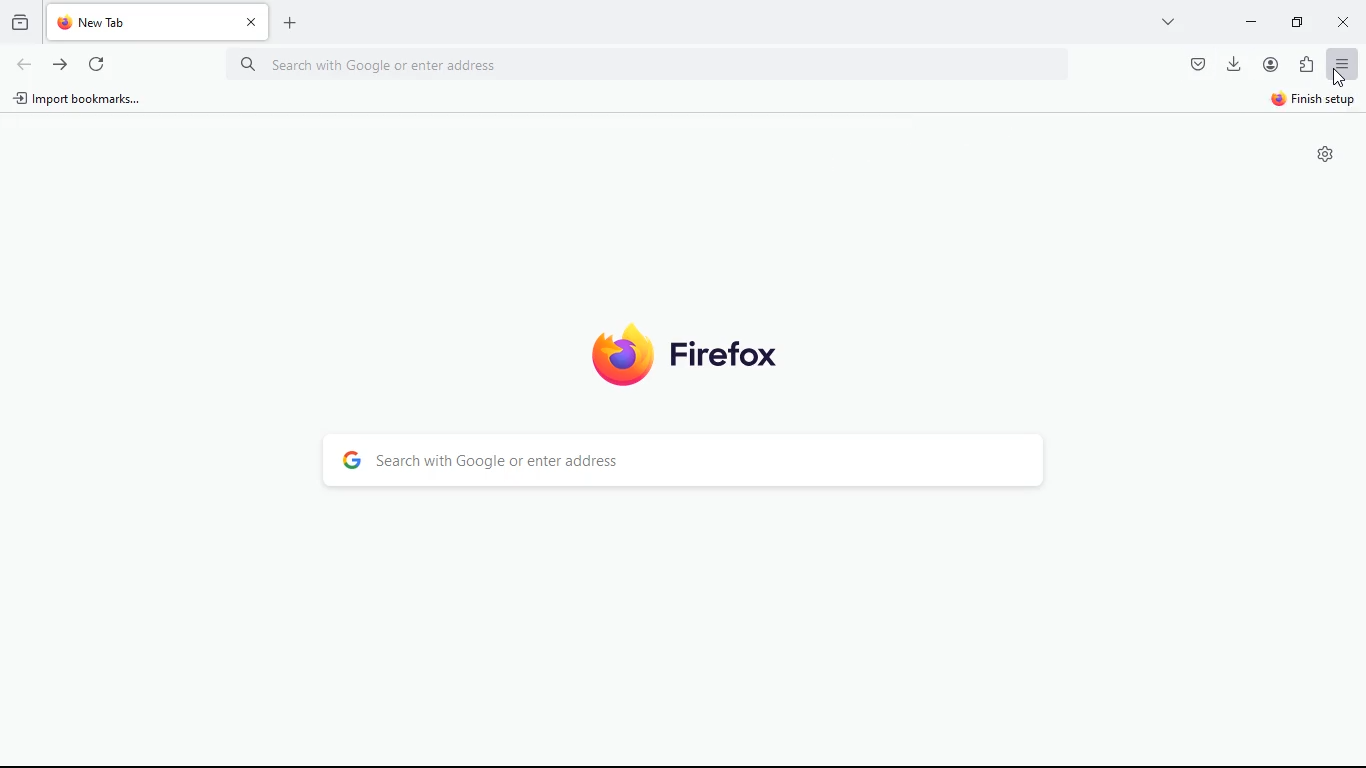 The image size is (1366, 768). Describe the element at coordinates (1275, 64) in the screenshot. I see `profile` at that location.